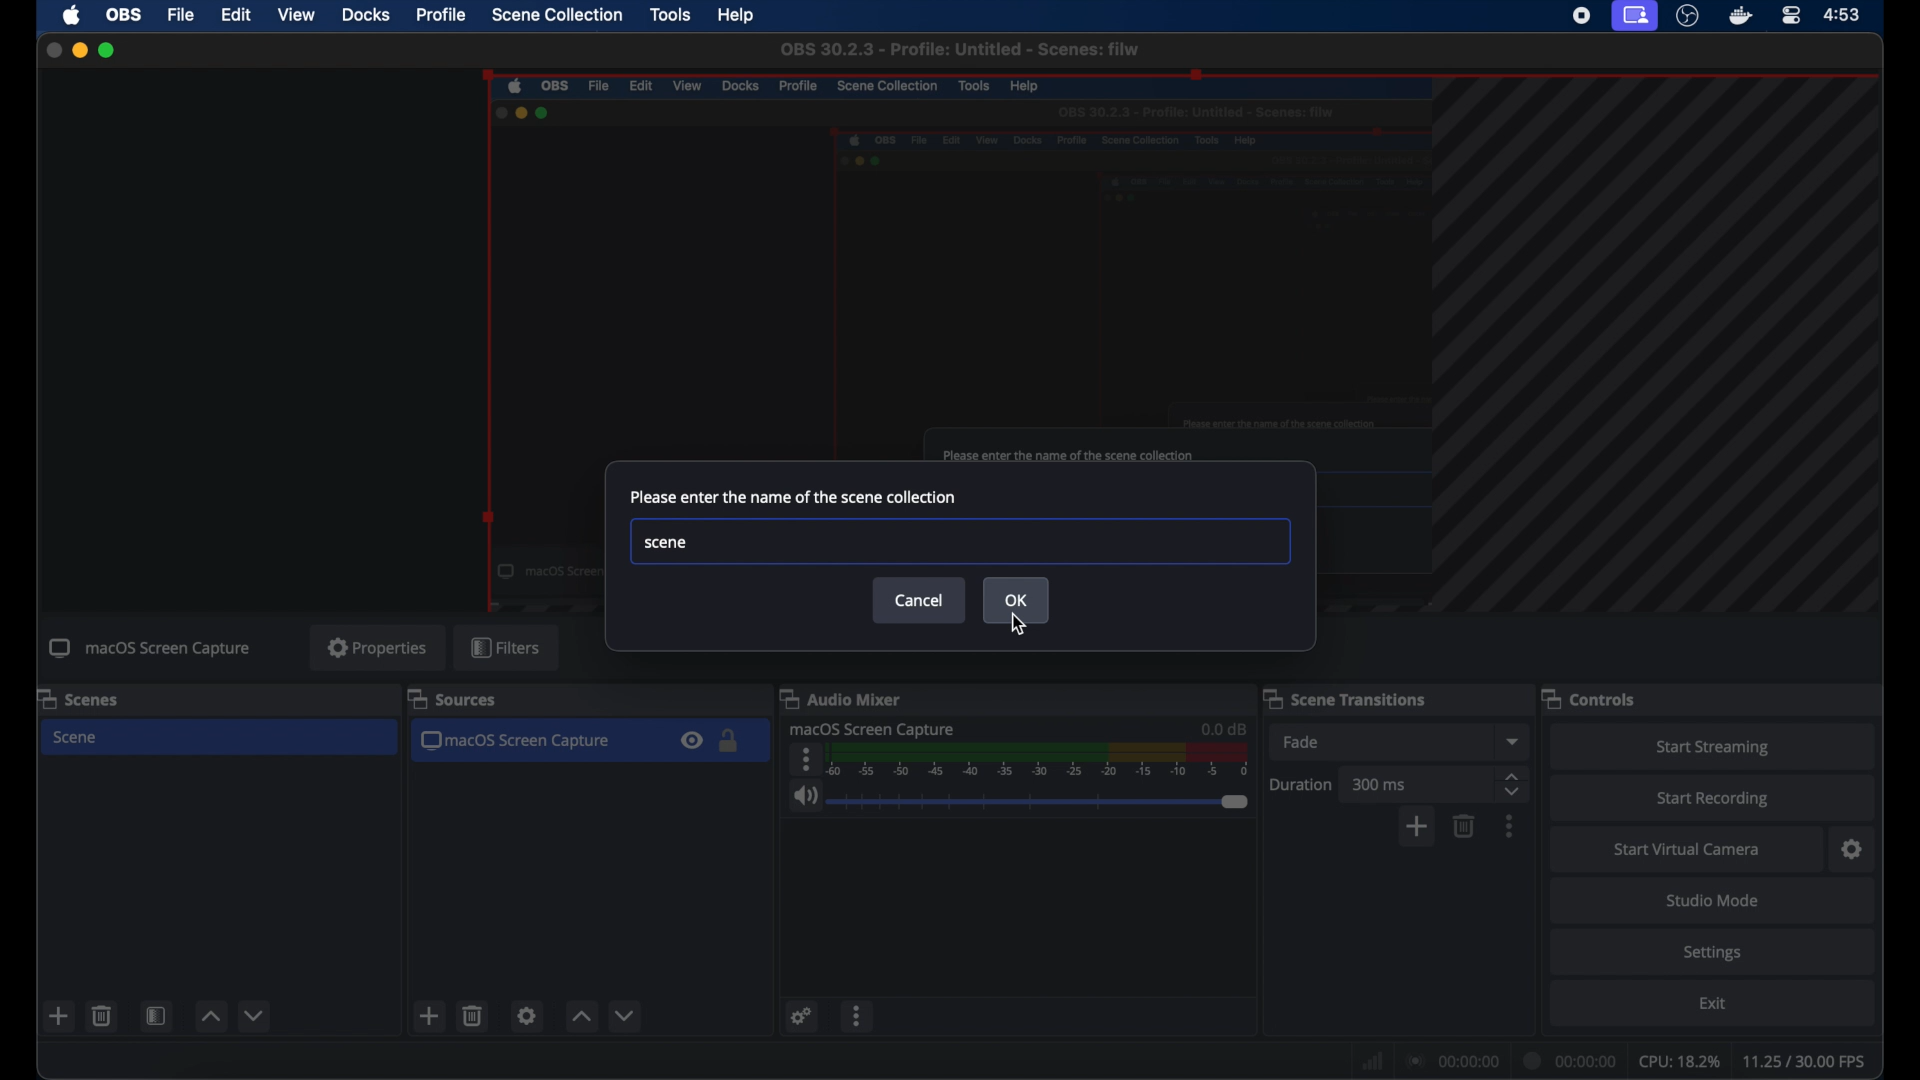 The image size is (1920, 1080). What do you see at coordinates (1511, 826) in the screenshot?
I see `more options` at bounding box center [1511, 826].